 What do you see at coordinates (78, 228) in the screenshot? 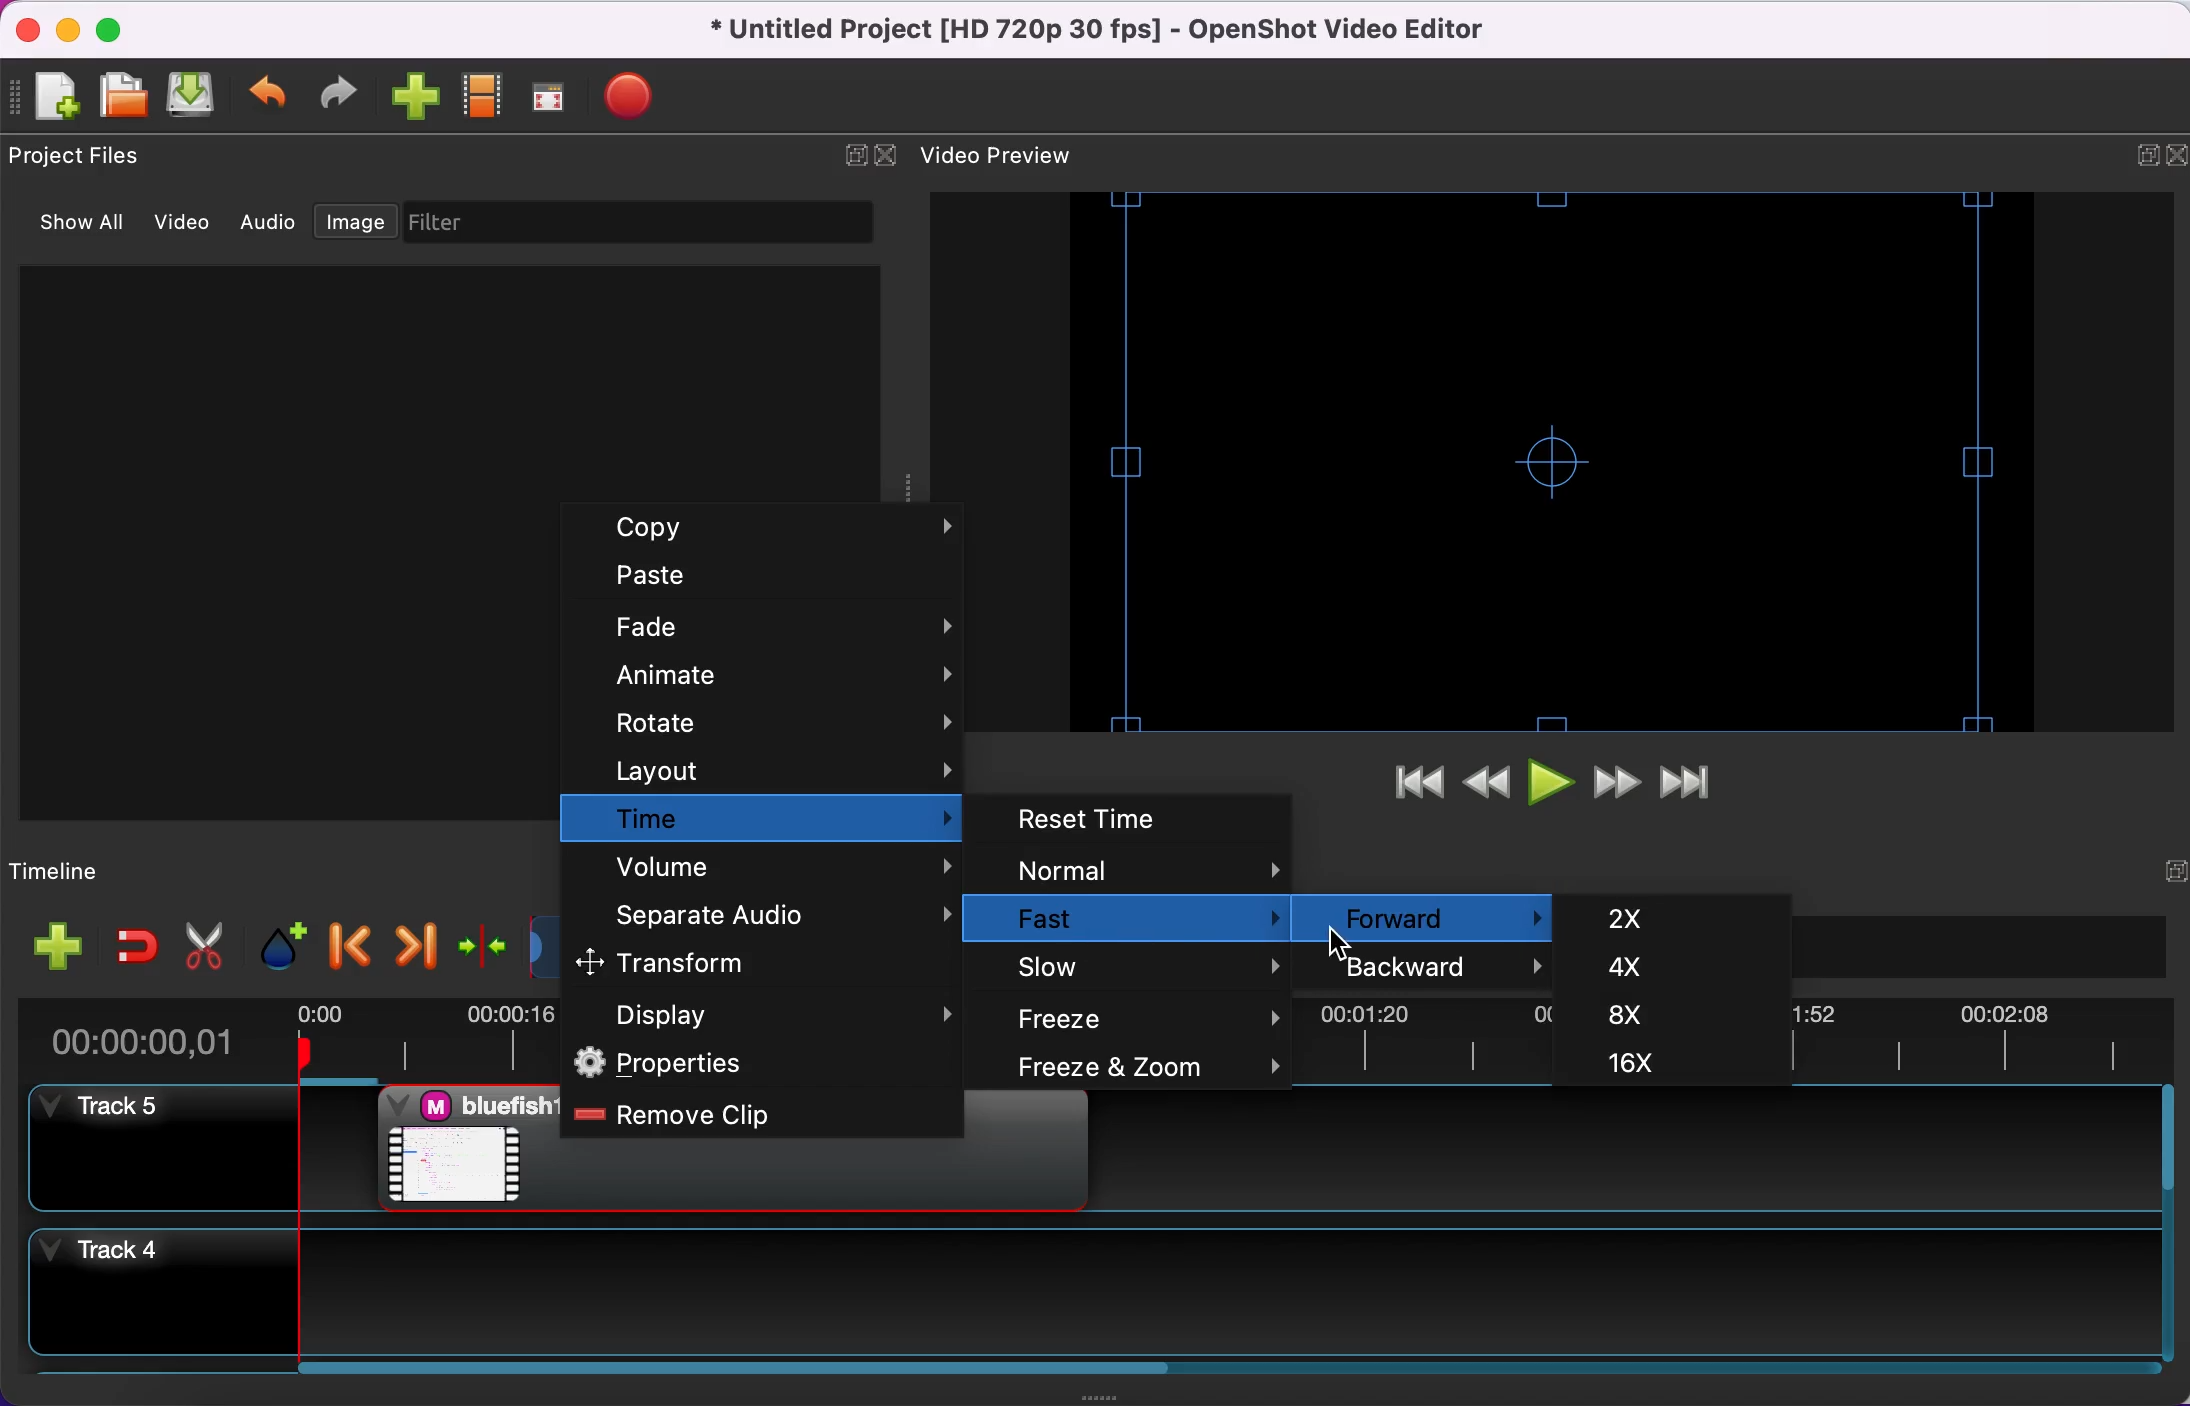
I see `show all` at bounding box center [78, 228].